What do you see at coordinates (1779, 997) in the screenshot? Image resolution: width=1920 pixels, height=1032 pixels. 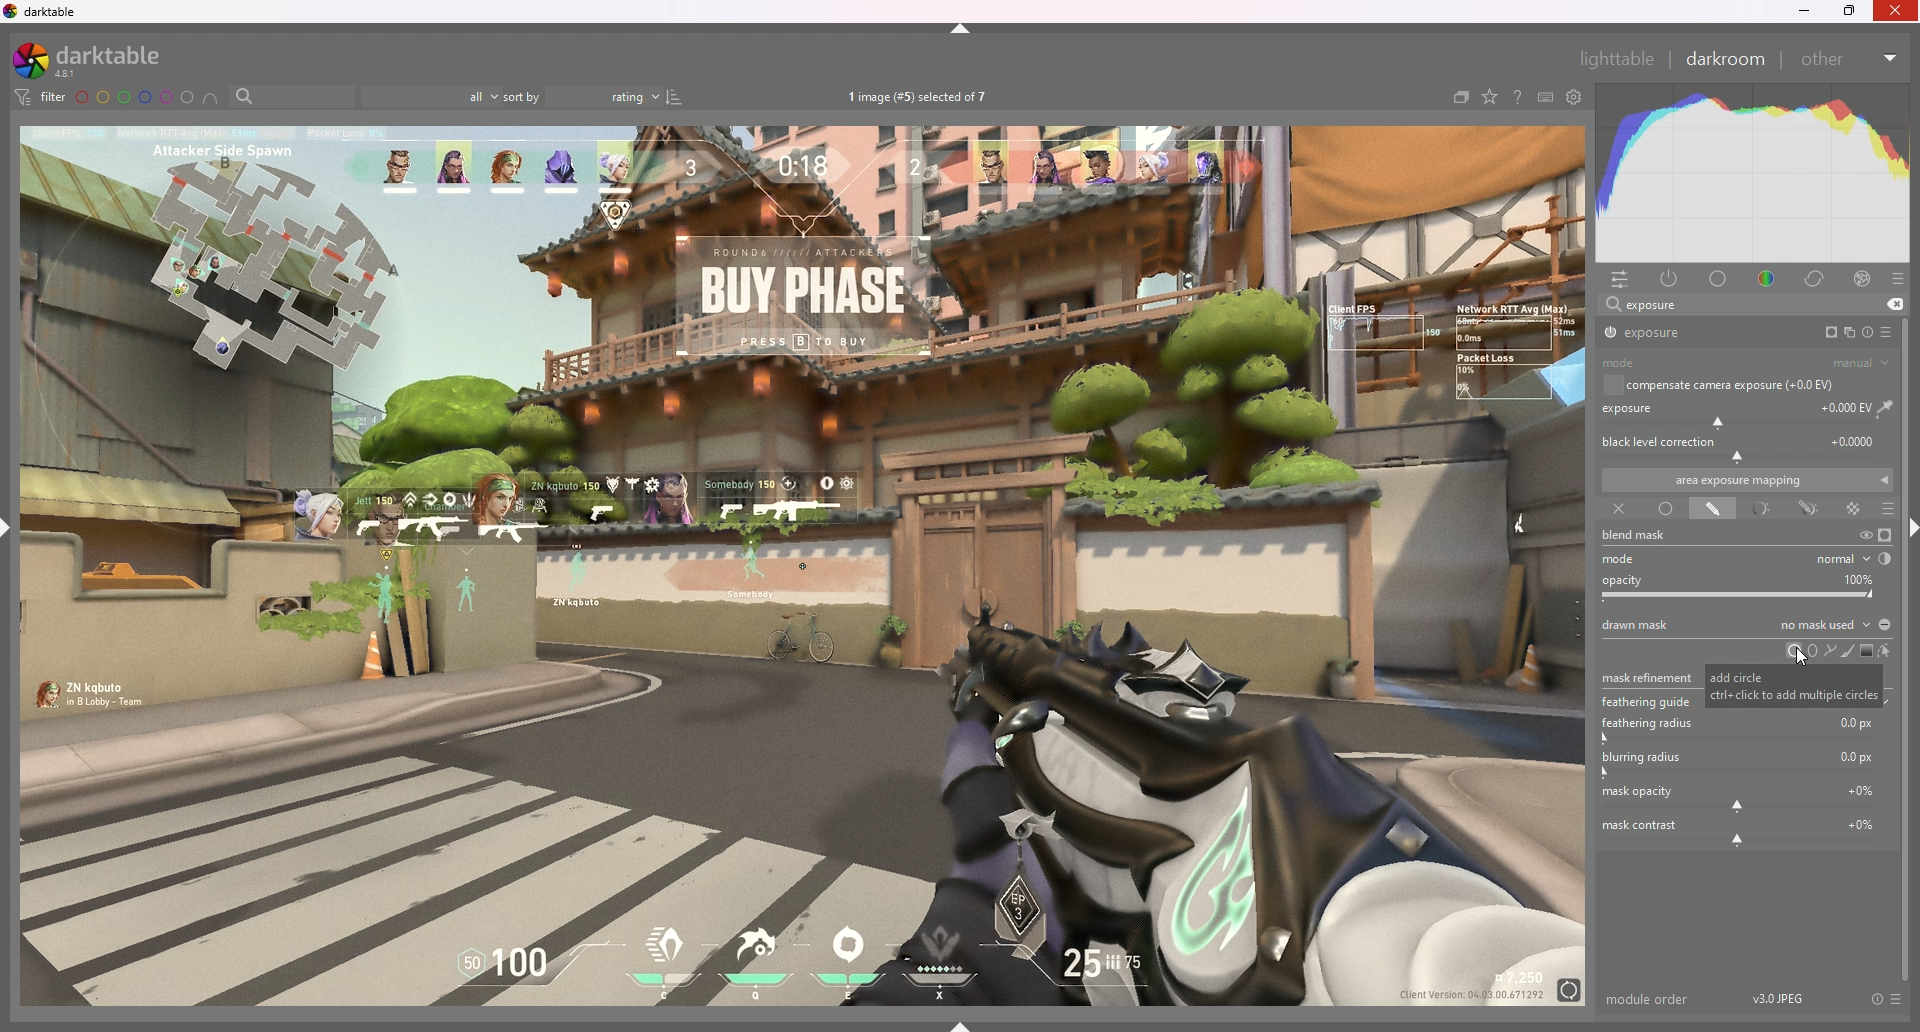 I see `version` at bounding box center [1779, 997].